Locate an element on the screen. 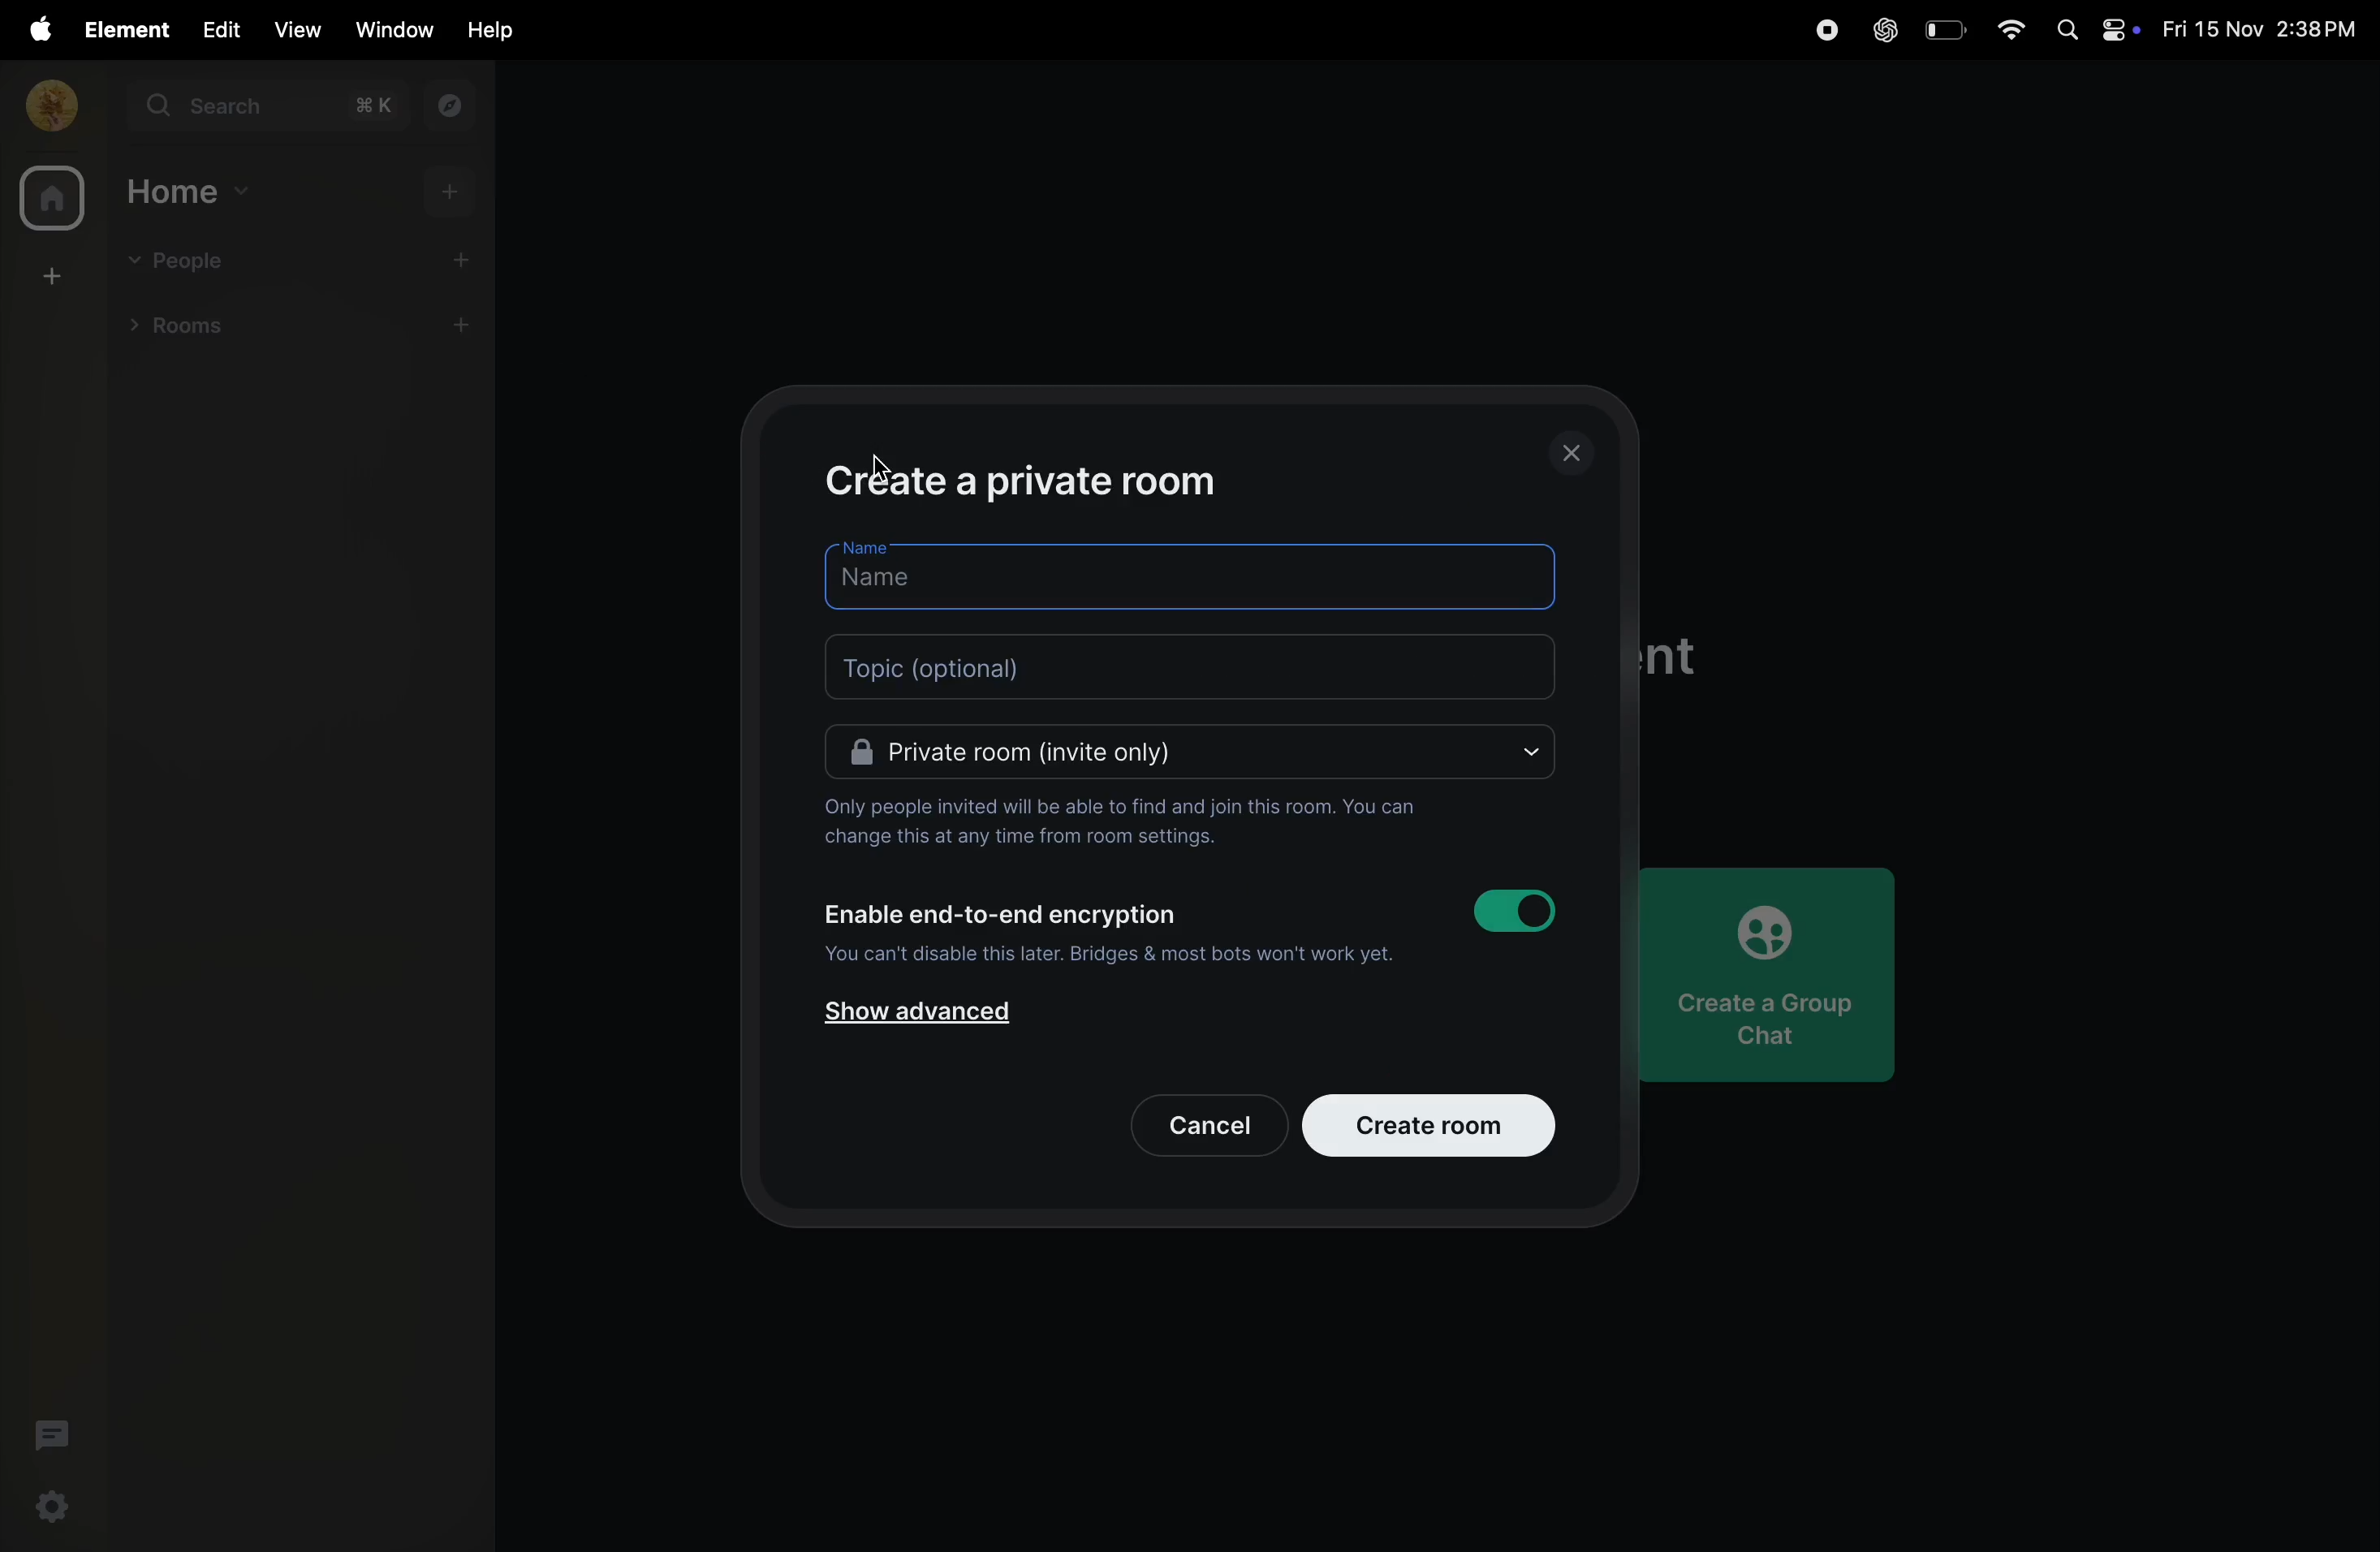 Image resolution: width=2380 pixels, height=1552 pixels. show advanced is located at coordinates (938, 1020).